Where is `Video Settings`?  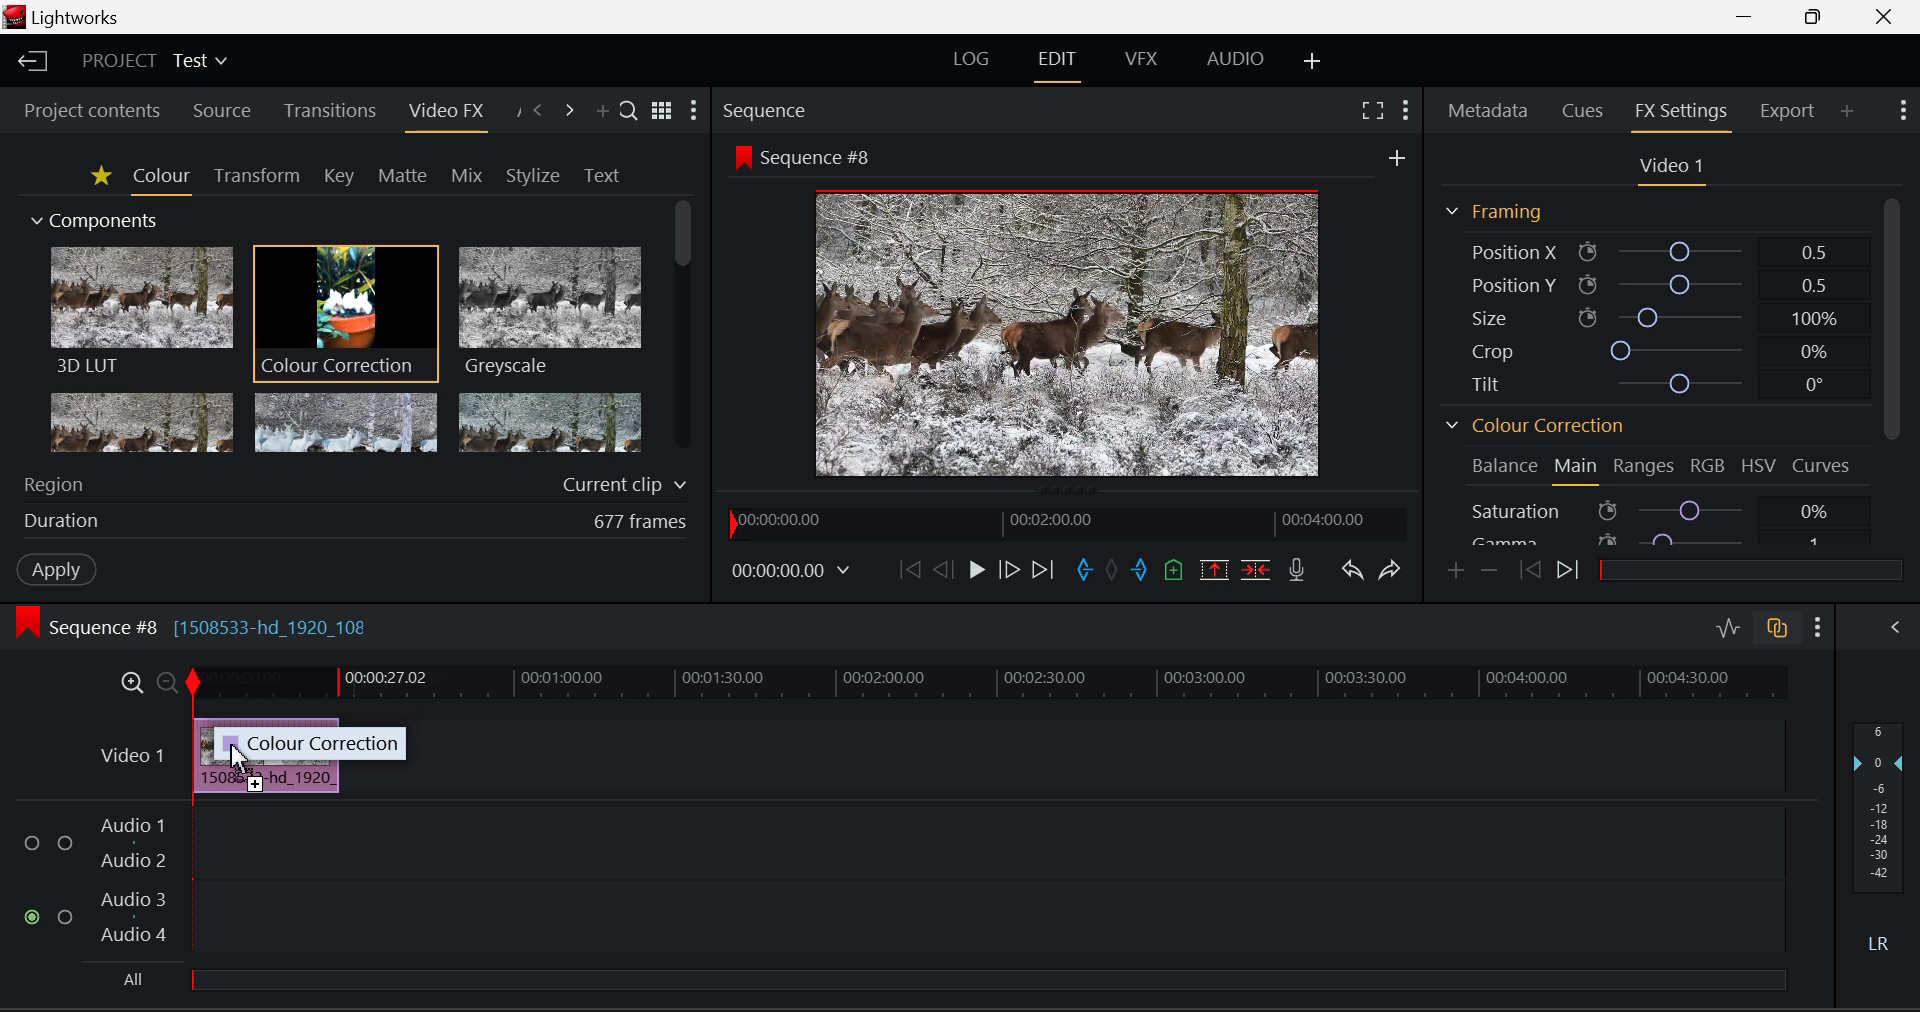
Video Settings is located at coordinates (1668, 168).